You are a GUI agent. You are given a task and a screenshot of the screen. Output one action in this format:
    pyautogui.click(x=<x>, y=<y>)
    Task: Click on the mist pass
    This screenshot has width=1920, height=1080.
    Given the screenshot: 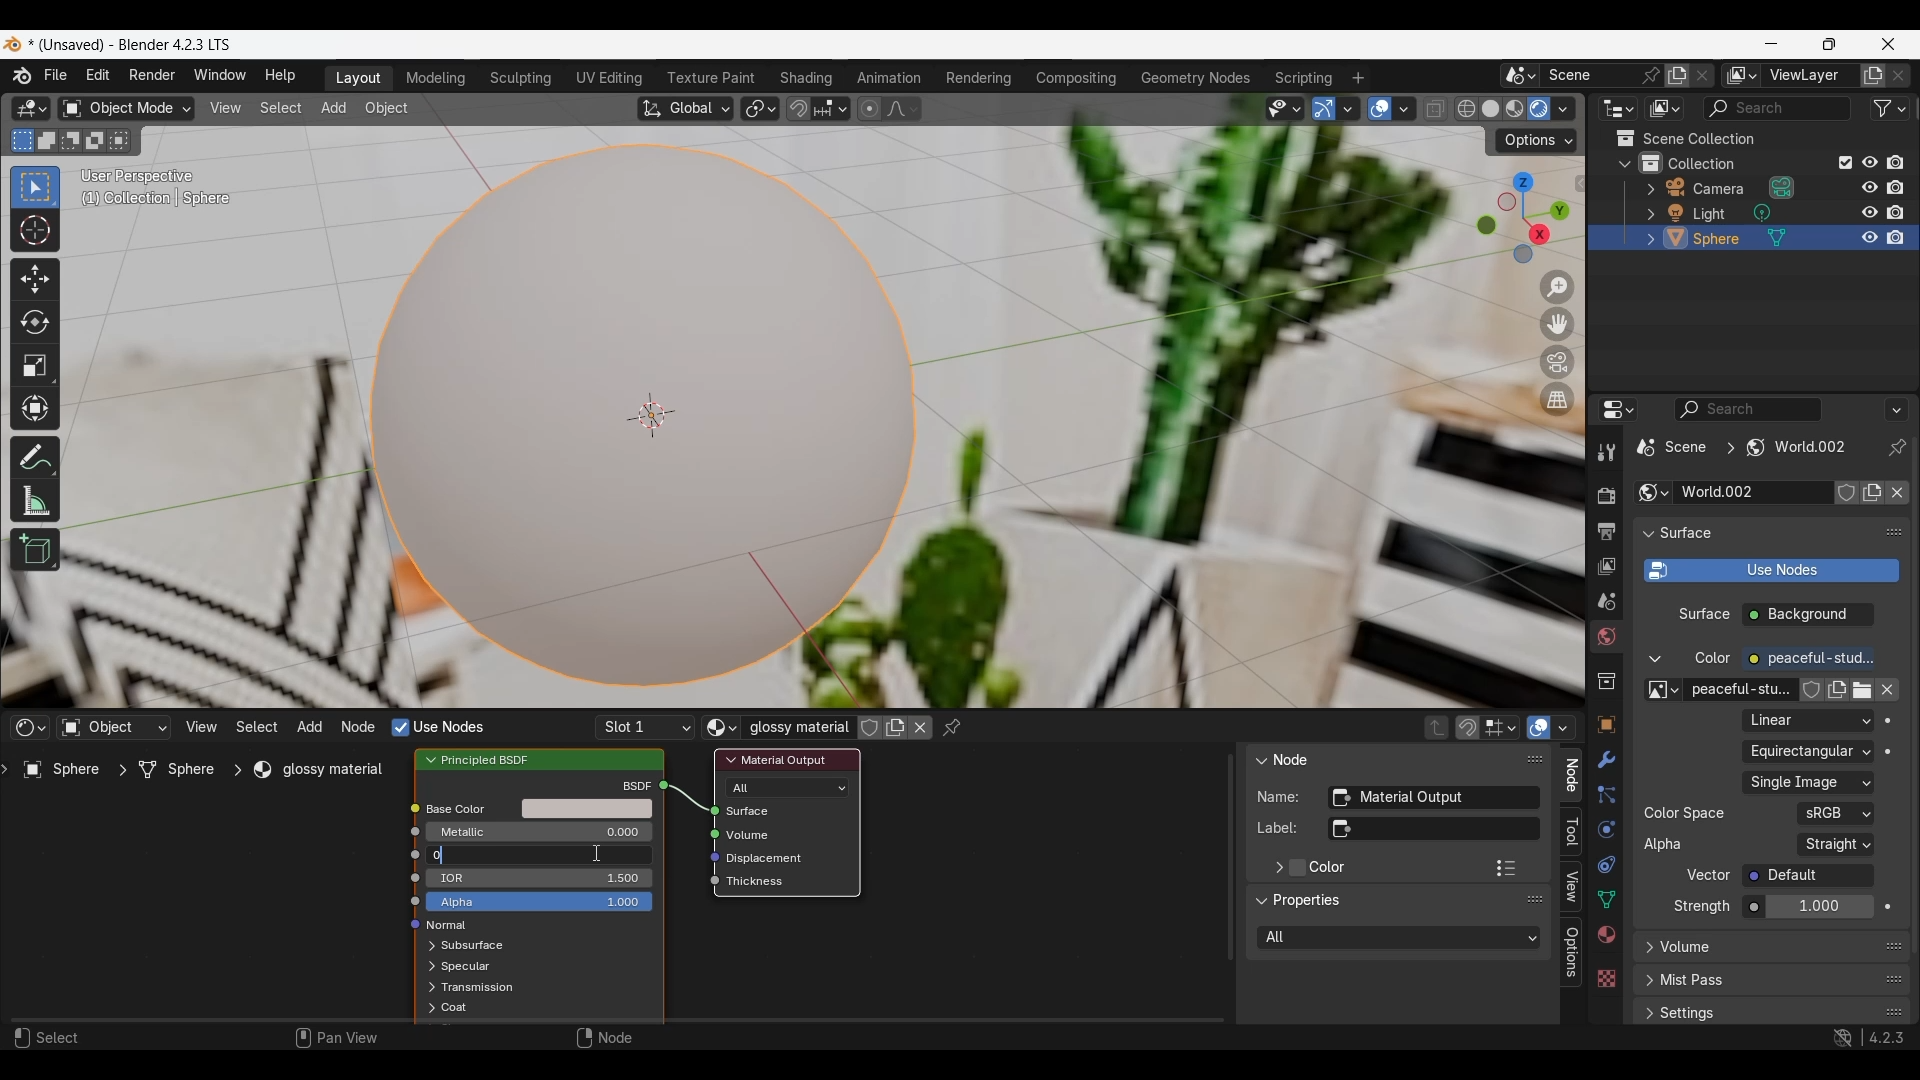 What is the action you would take?
    pyautogui.click(x=1694, y=981)
    